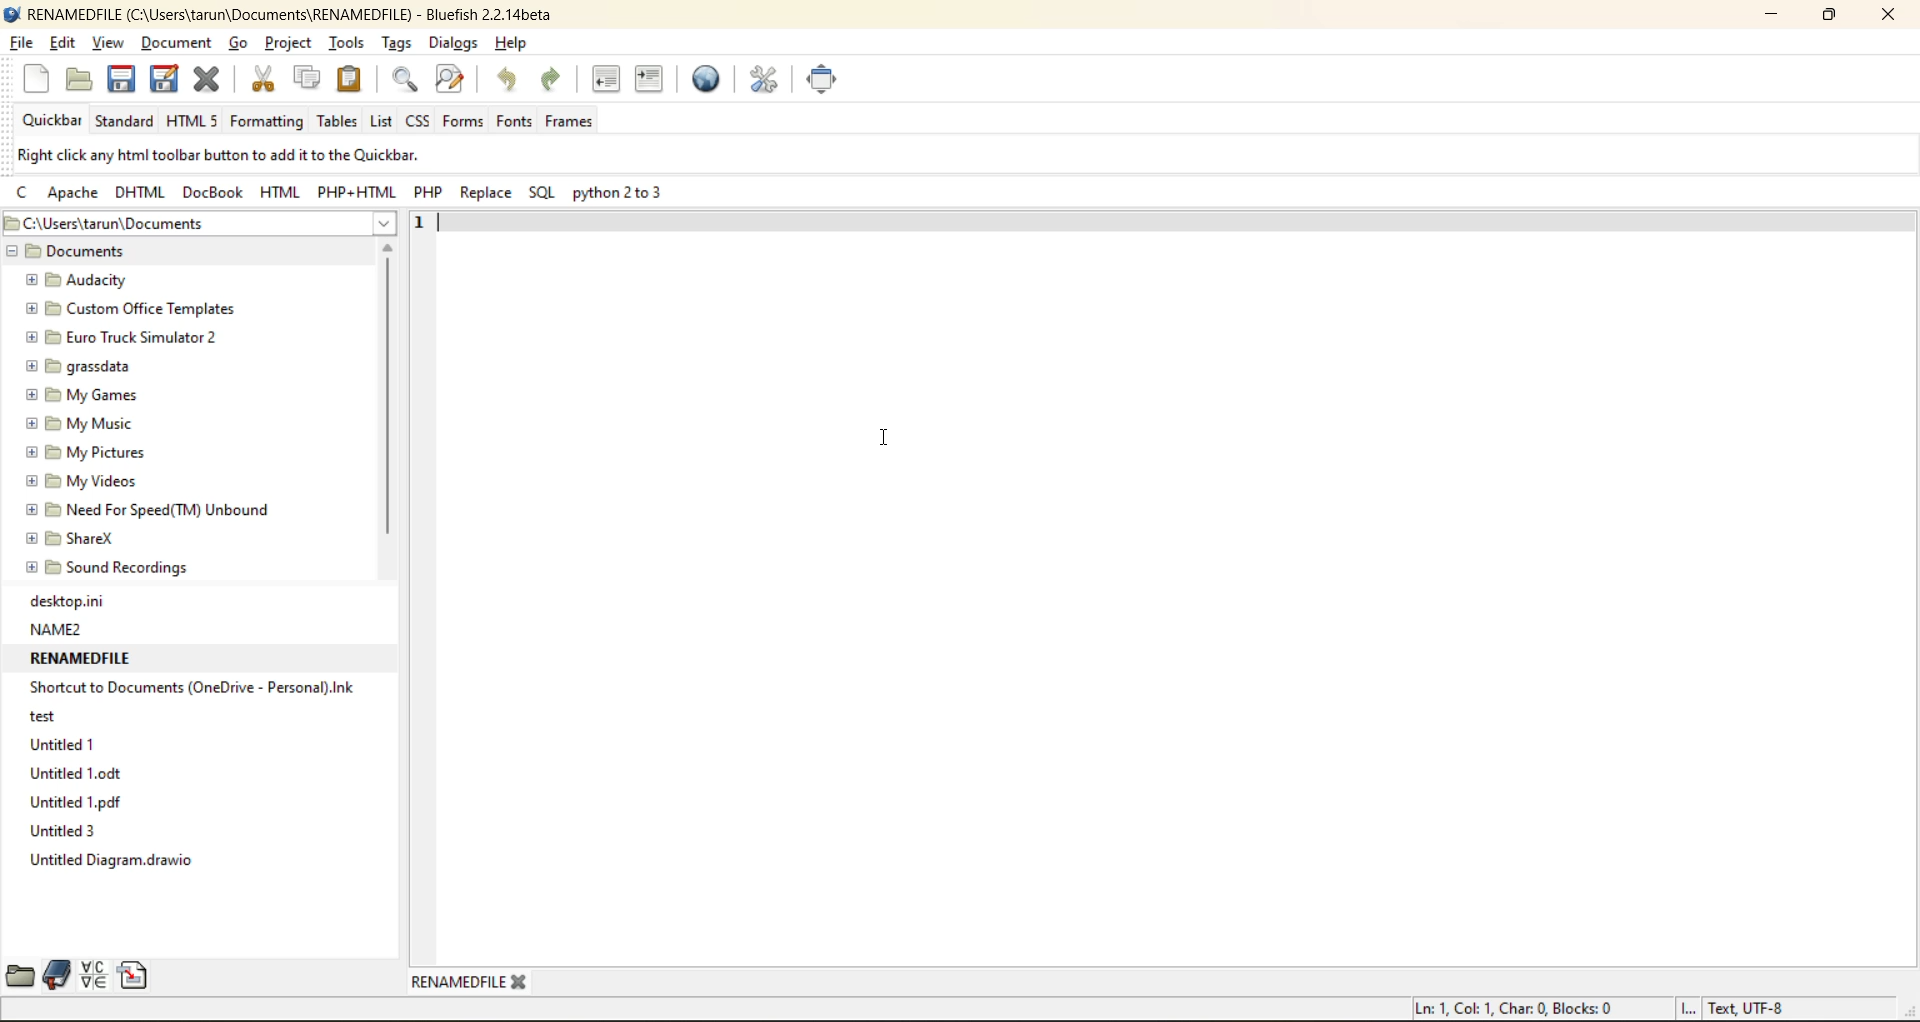  What do you see at coordinates (121, 79) in the screenshot?
I see `save` at bounding box center [121, 79].